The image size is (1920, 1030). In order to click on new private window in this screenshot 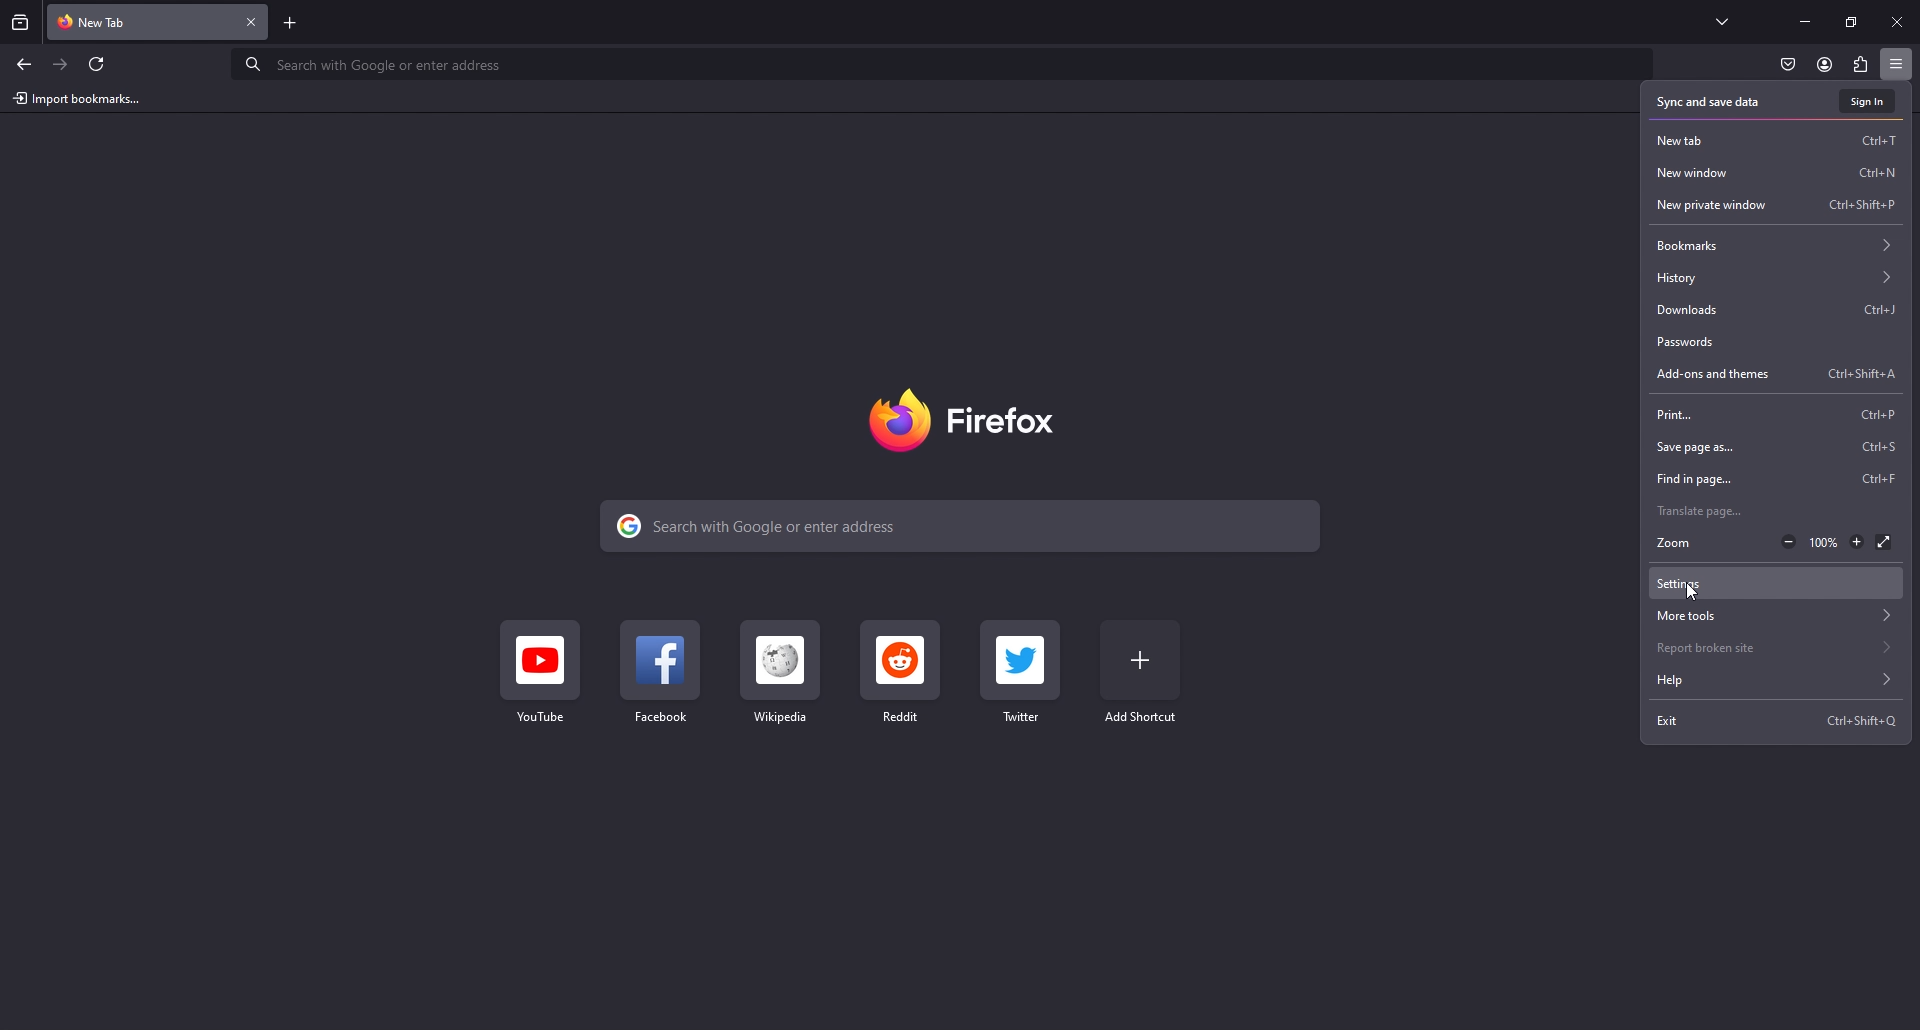, I will do `click(1780, 205)`.